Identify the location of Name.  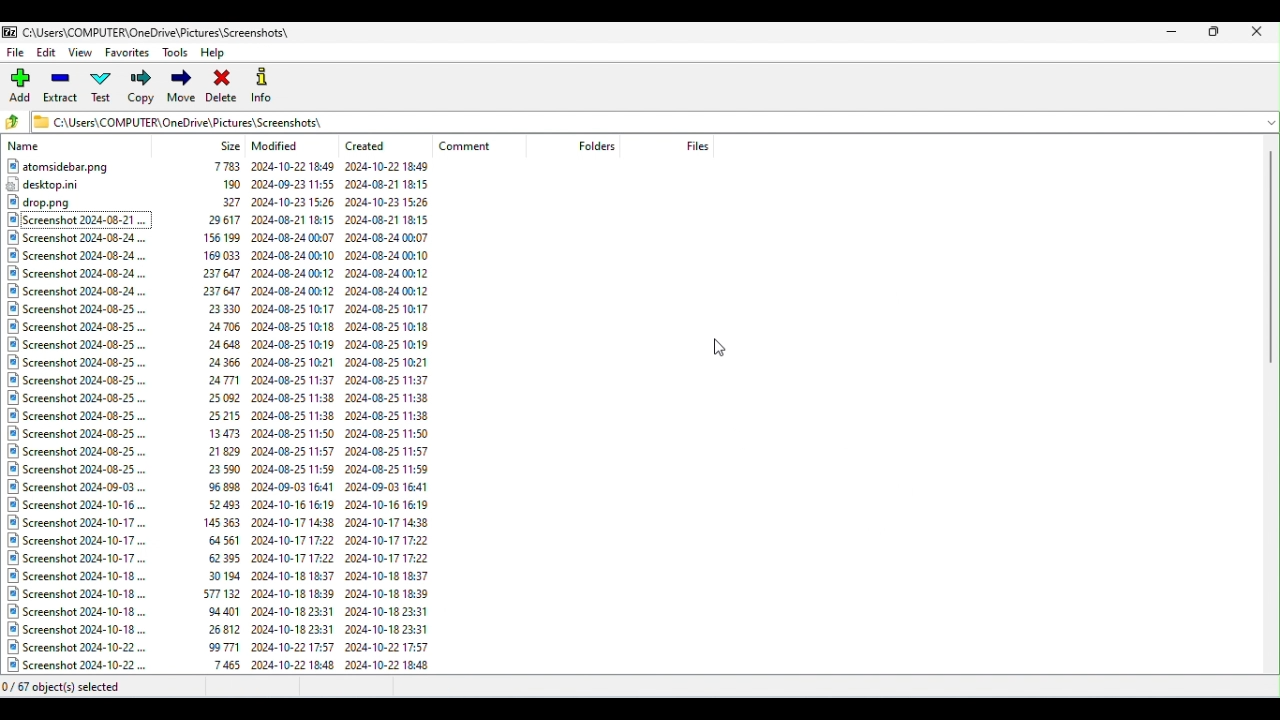
(27, 147).